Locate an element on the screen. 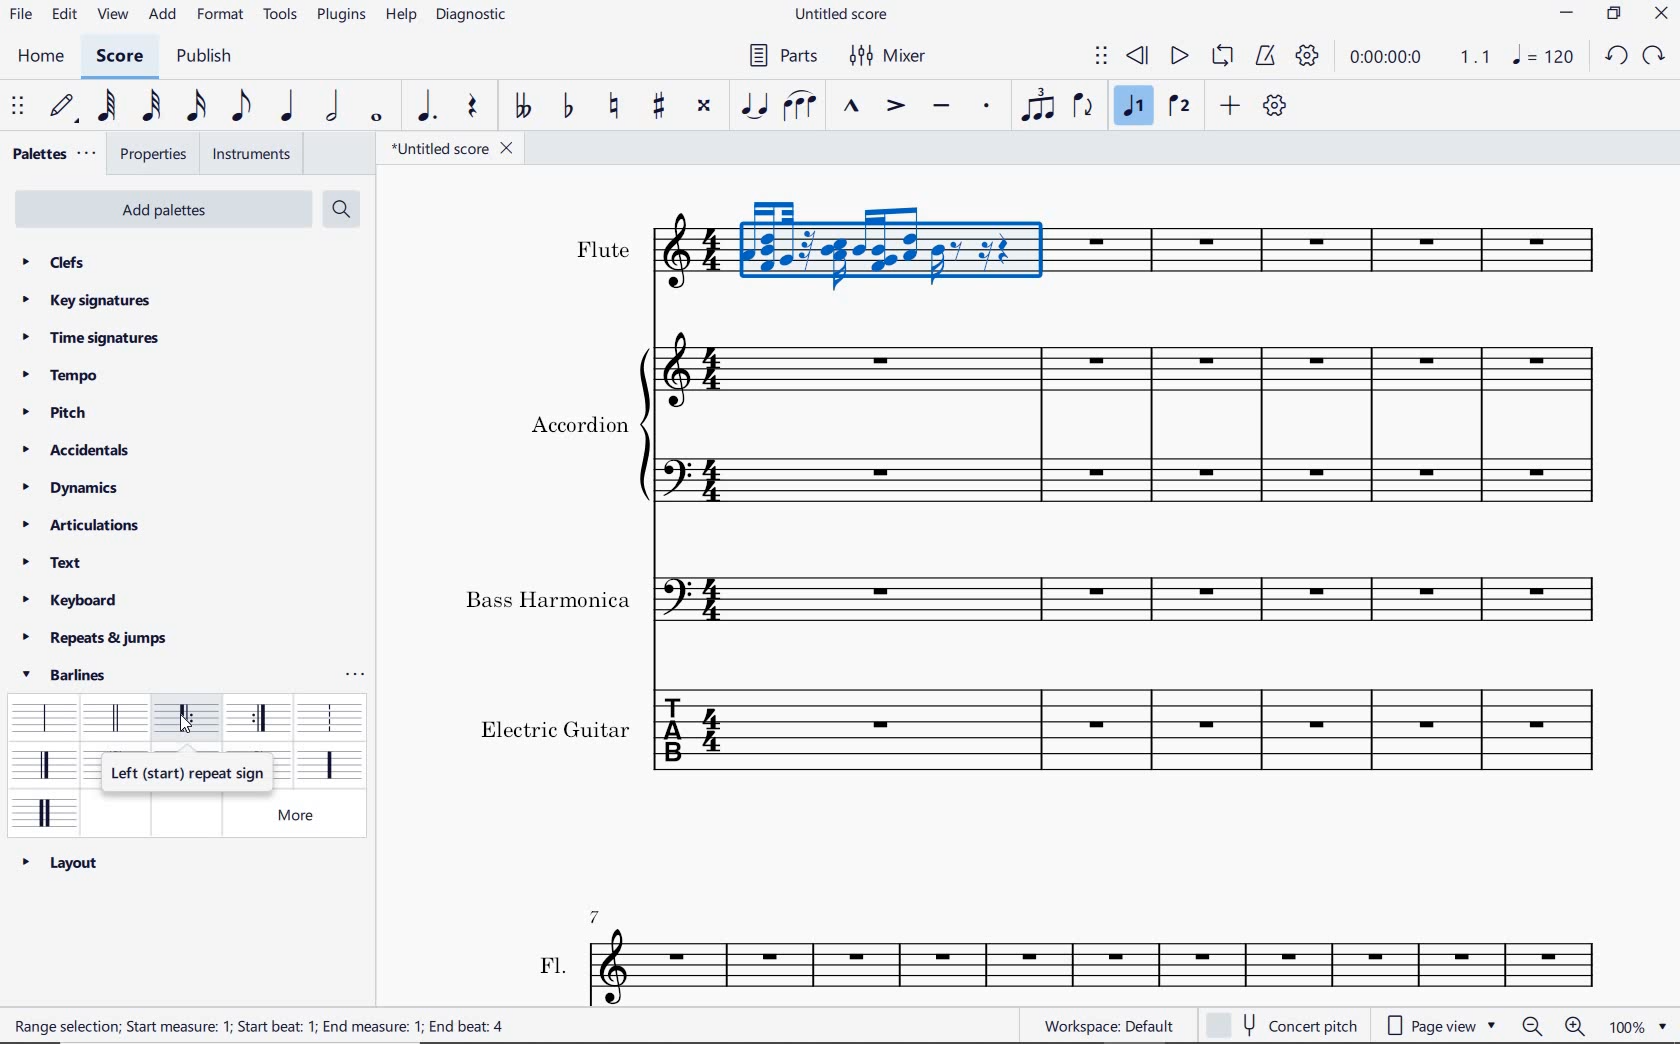  left (start) repeat sign is located at coordinates (185, 773).